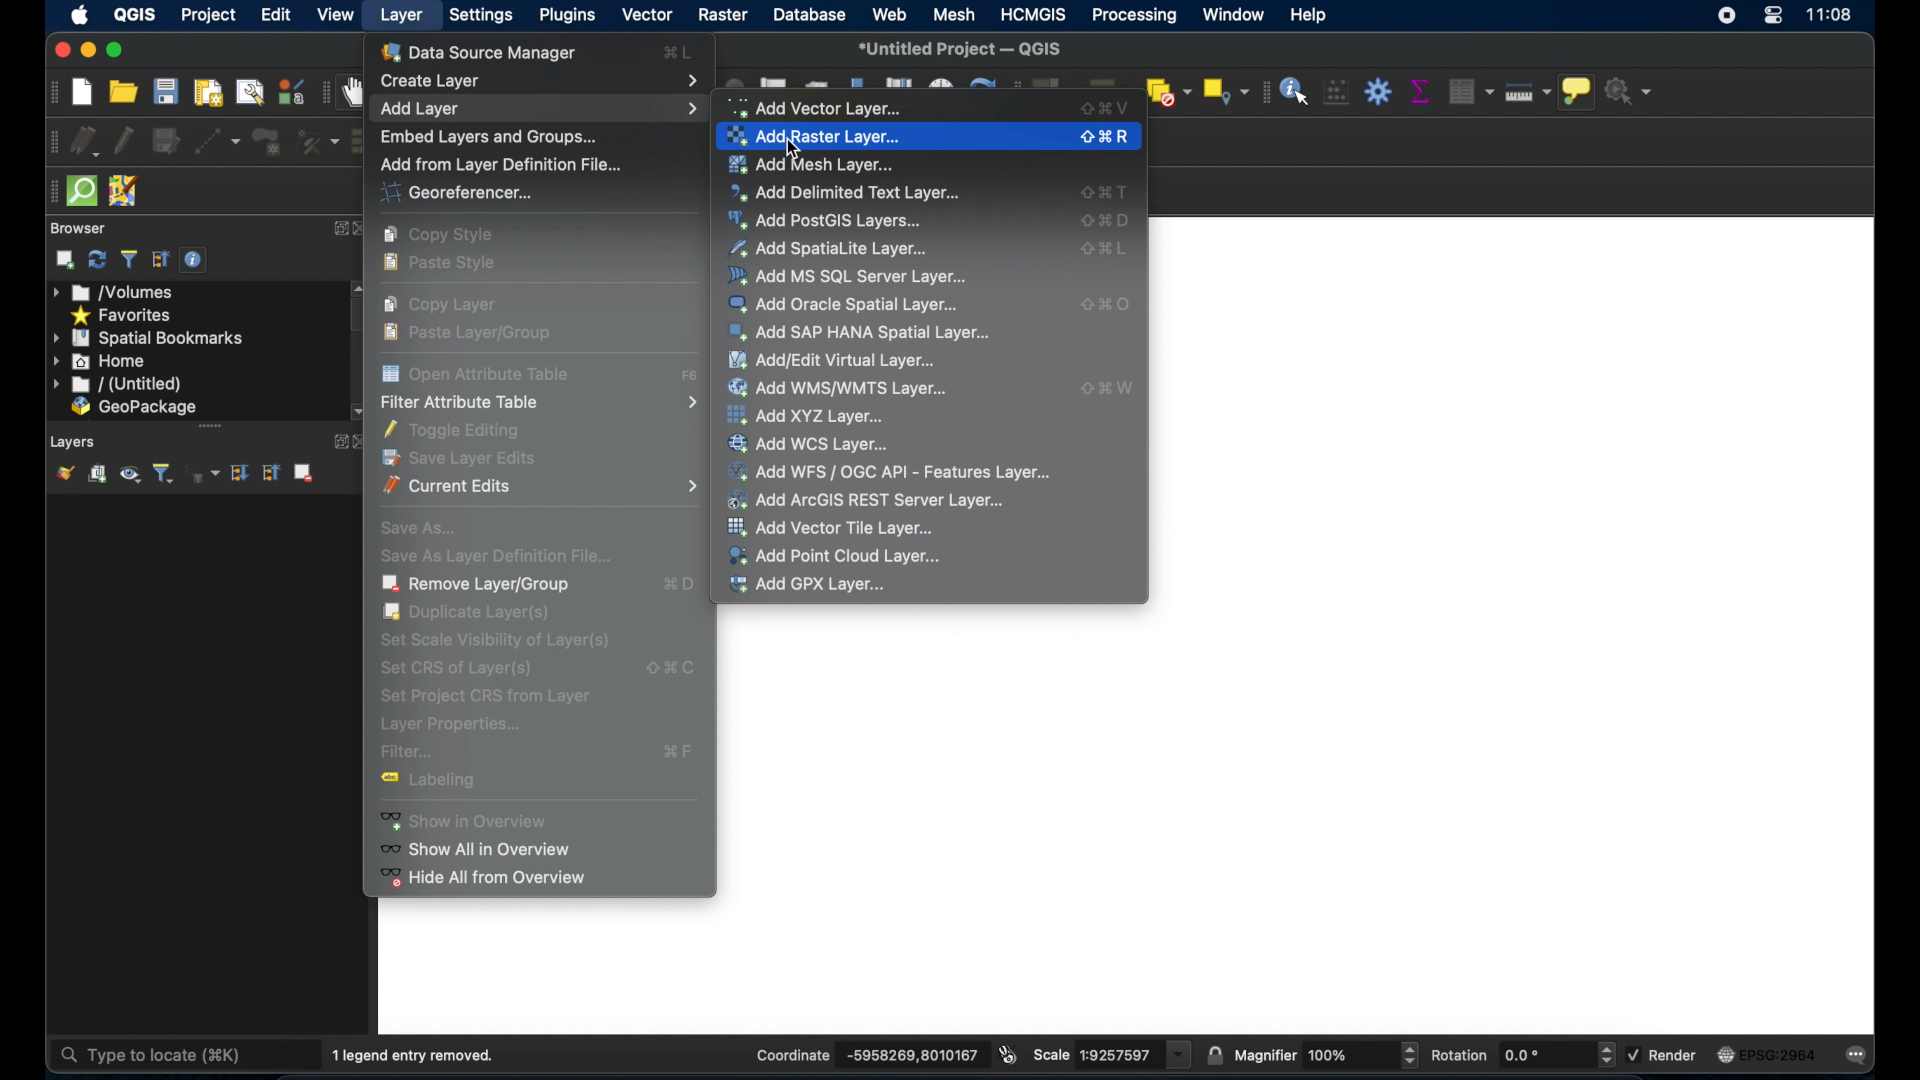  What do you see at coordinates (357, 287) in the screenshot?
I see `scroll up arrow` at bounding box center [357, 287].